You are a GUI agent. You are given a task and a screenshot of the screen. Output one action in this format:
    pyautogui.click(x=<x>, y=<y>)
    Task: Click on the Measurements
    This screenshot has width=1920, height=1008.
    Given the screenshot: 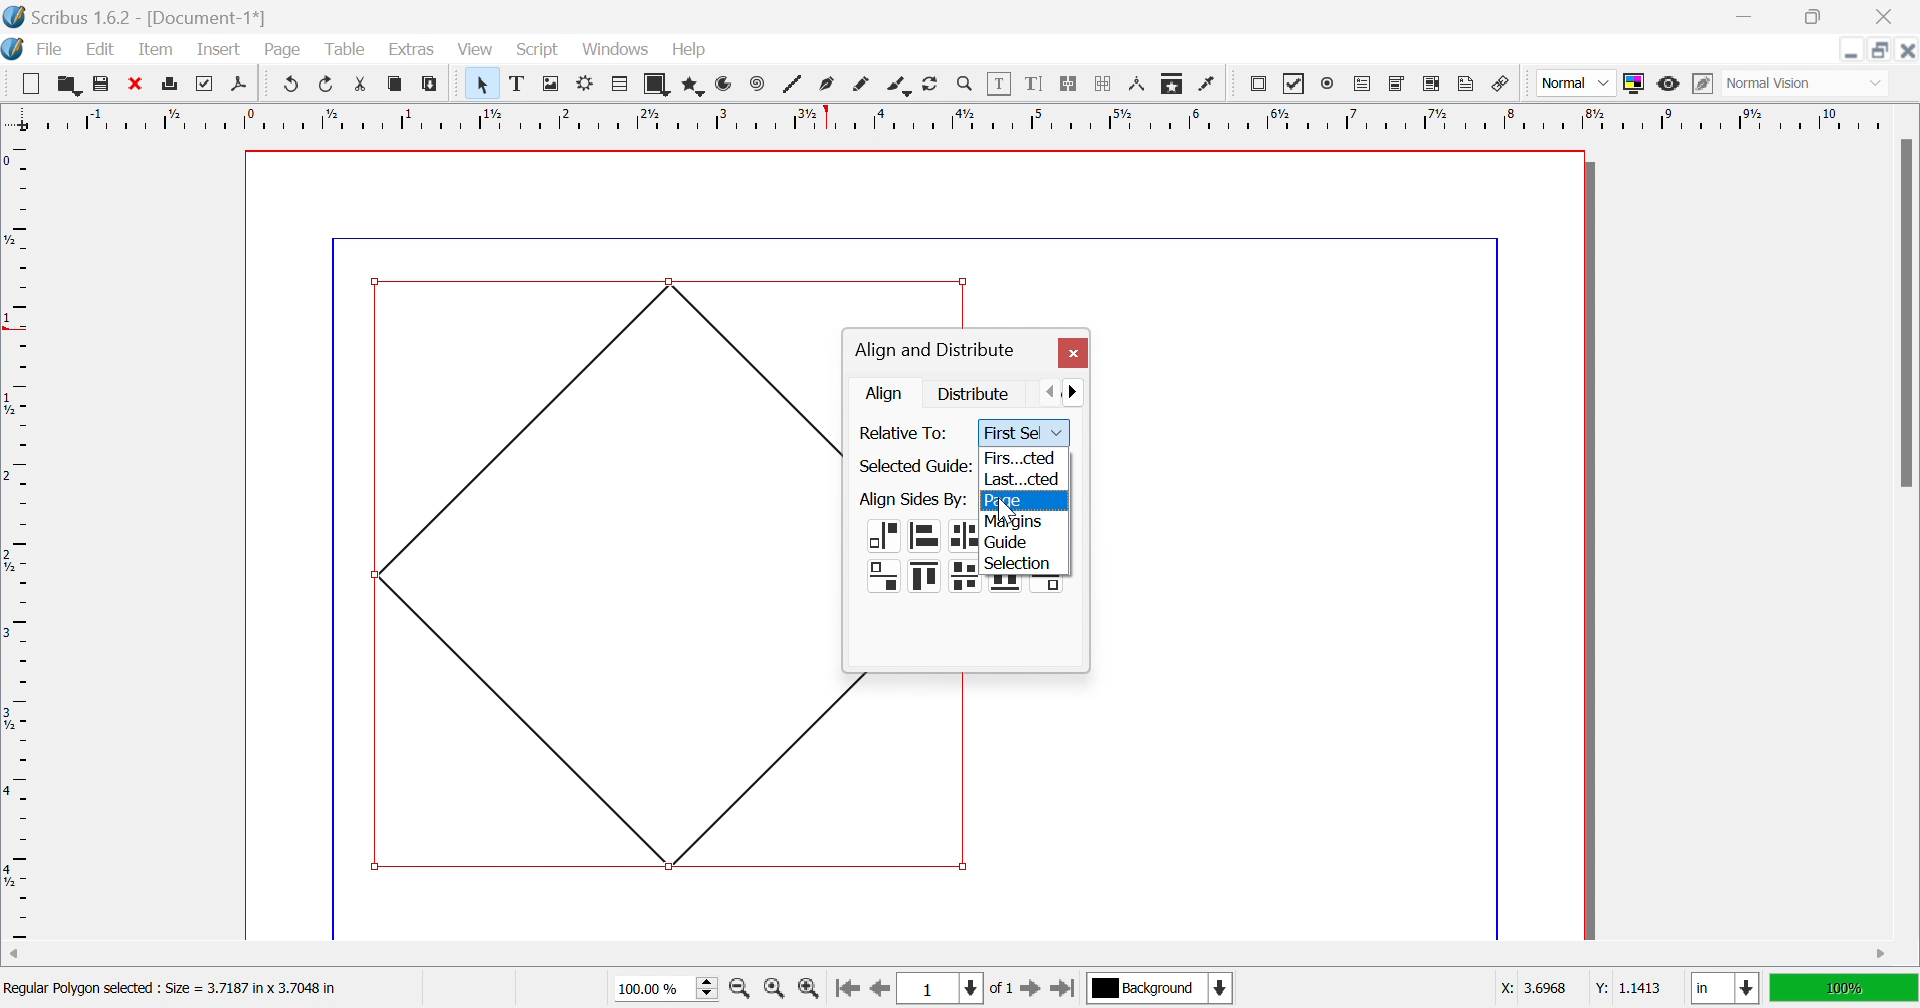 What is the action you would take?
    pyautogui.click(x=1139, y=85)
    